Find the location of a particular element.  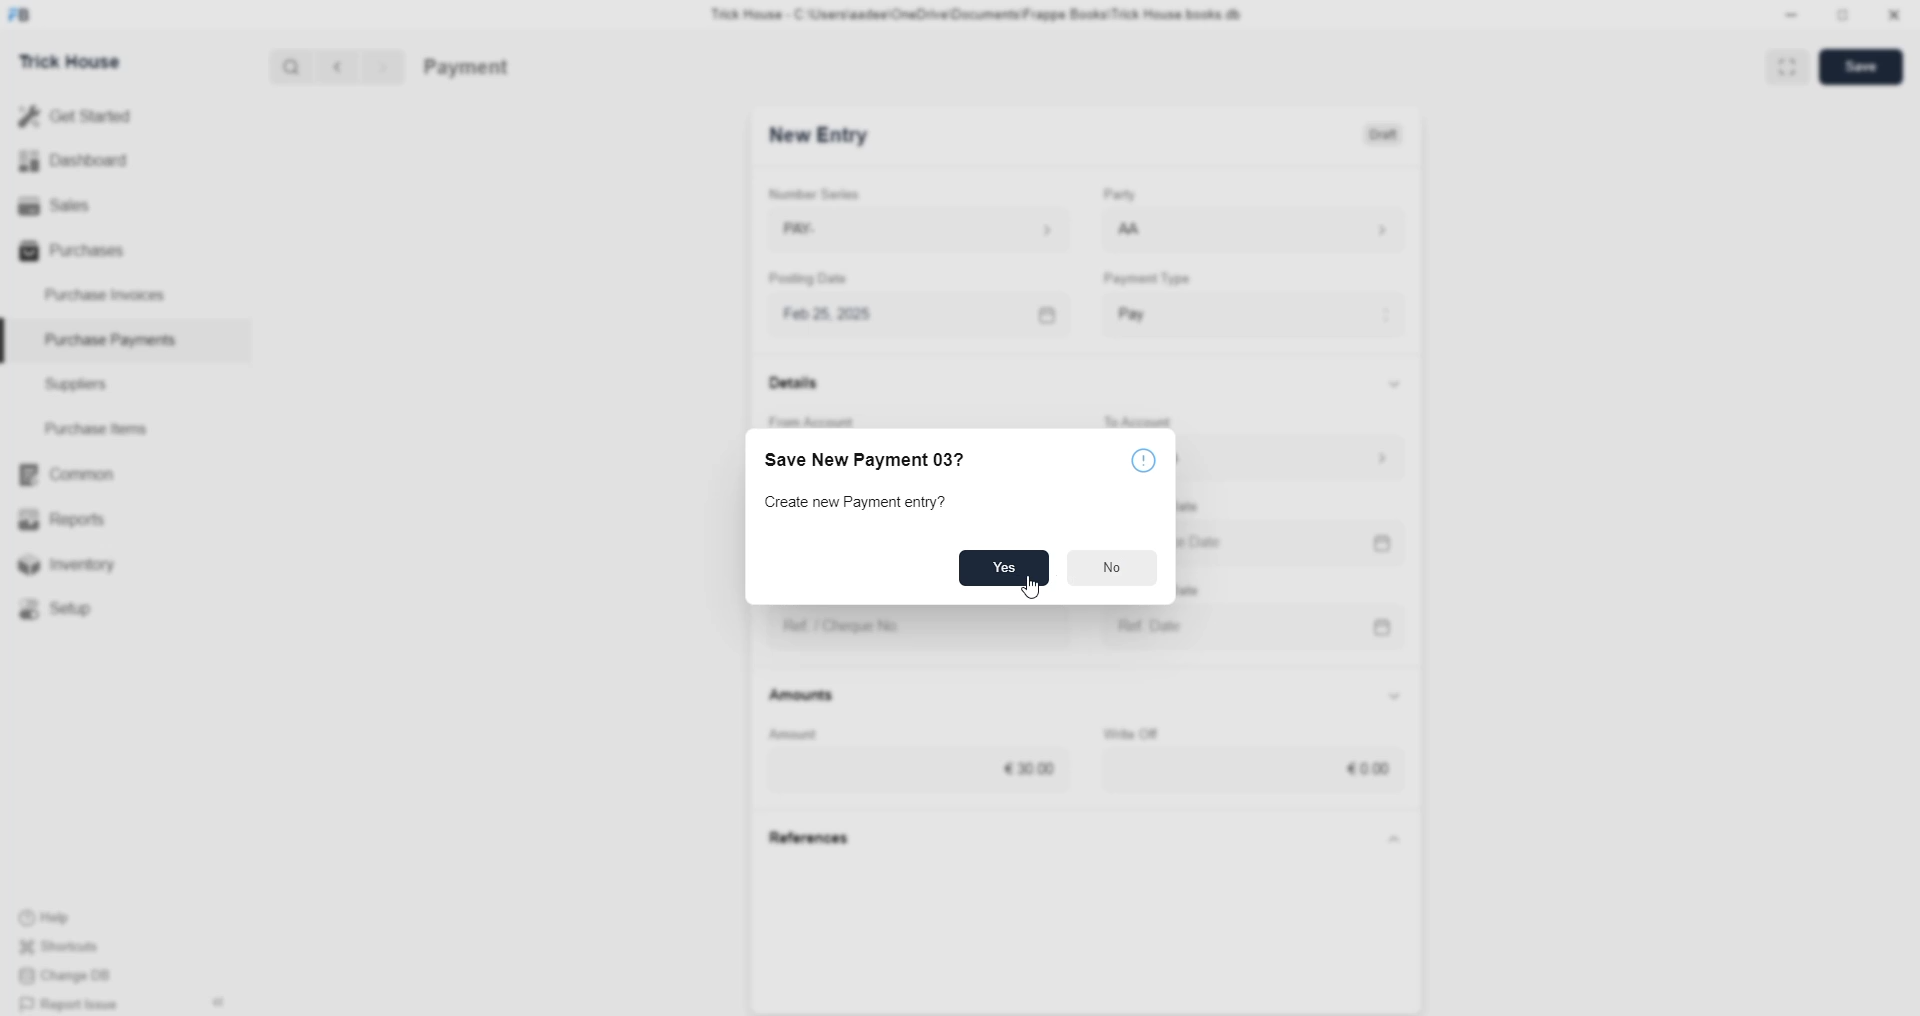

calendar is located at coordinates (1042, 311).